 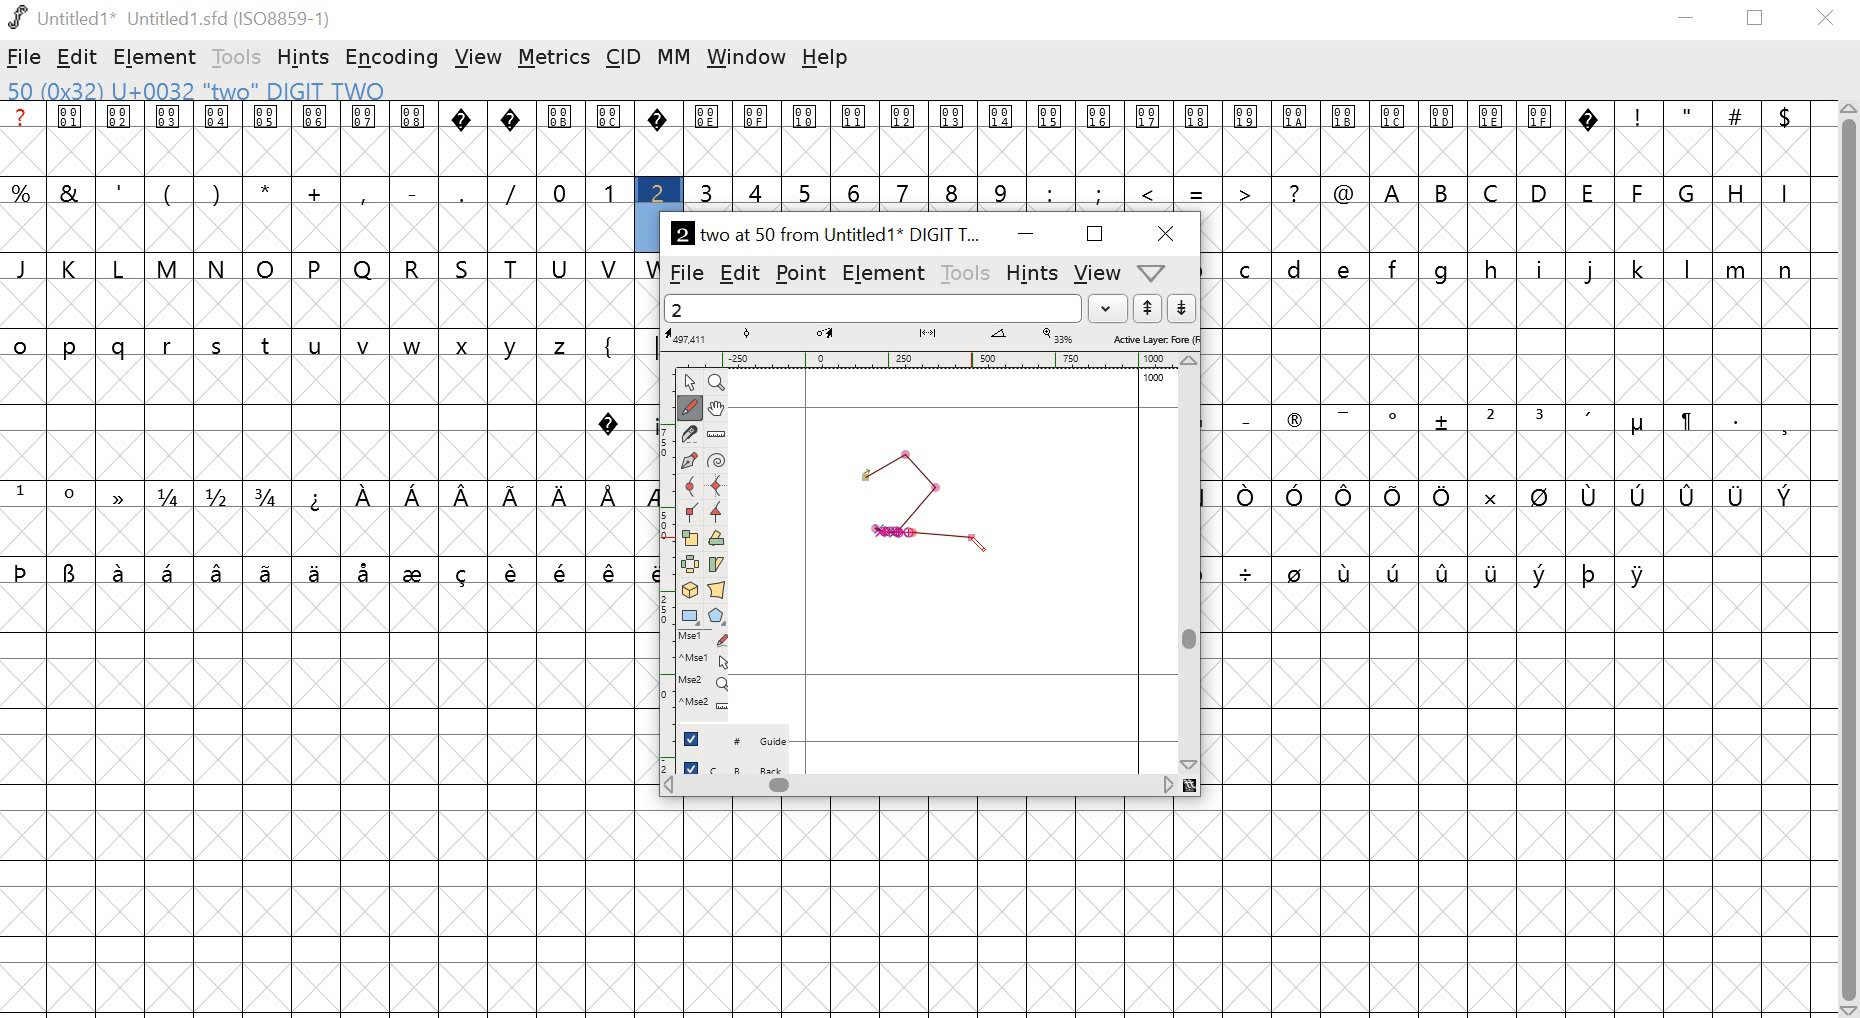 What do you see at coordinates (237, 58) in the screenshot?
I see `tools` at bounding box center [237, 58].